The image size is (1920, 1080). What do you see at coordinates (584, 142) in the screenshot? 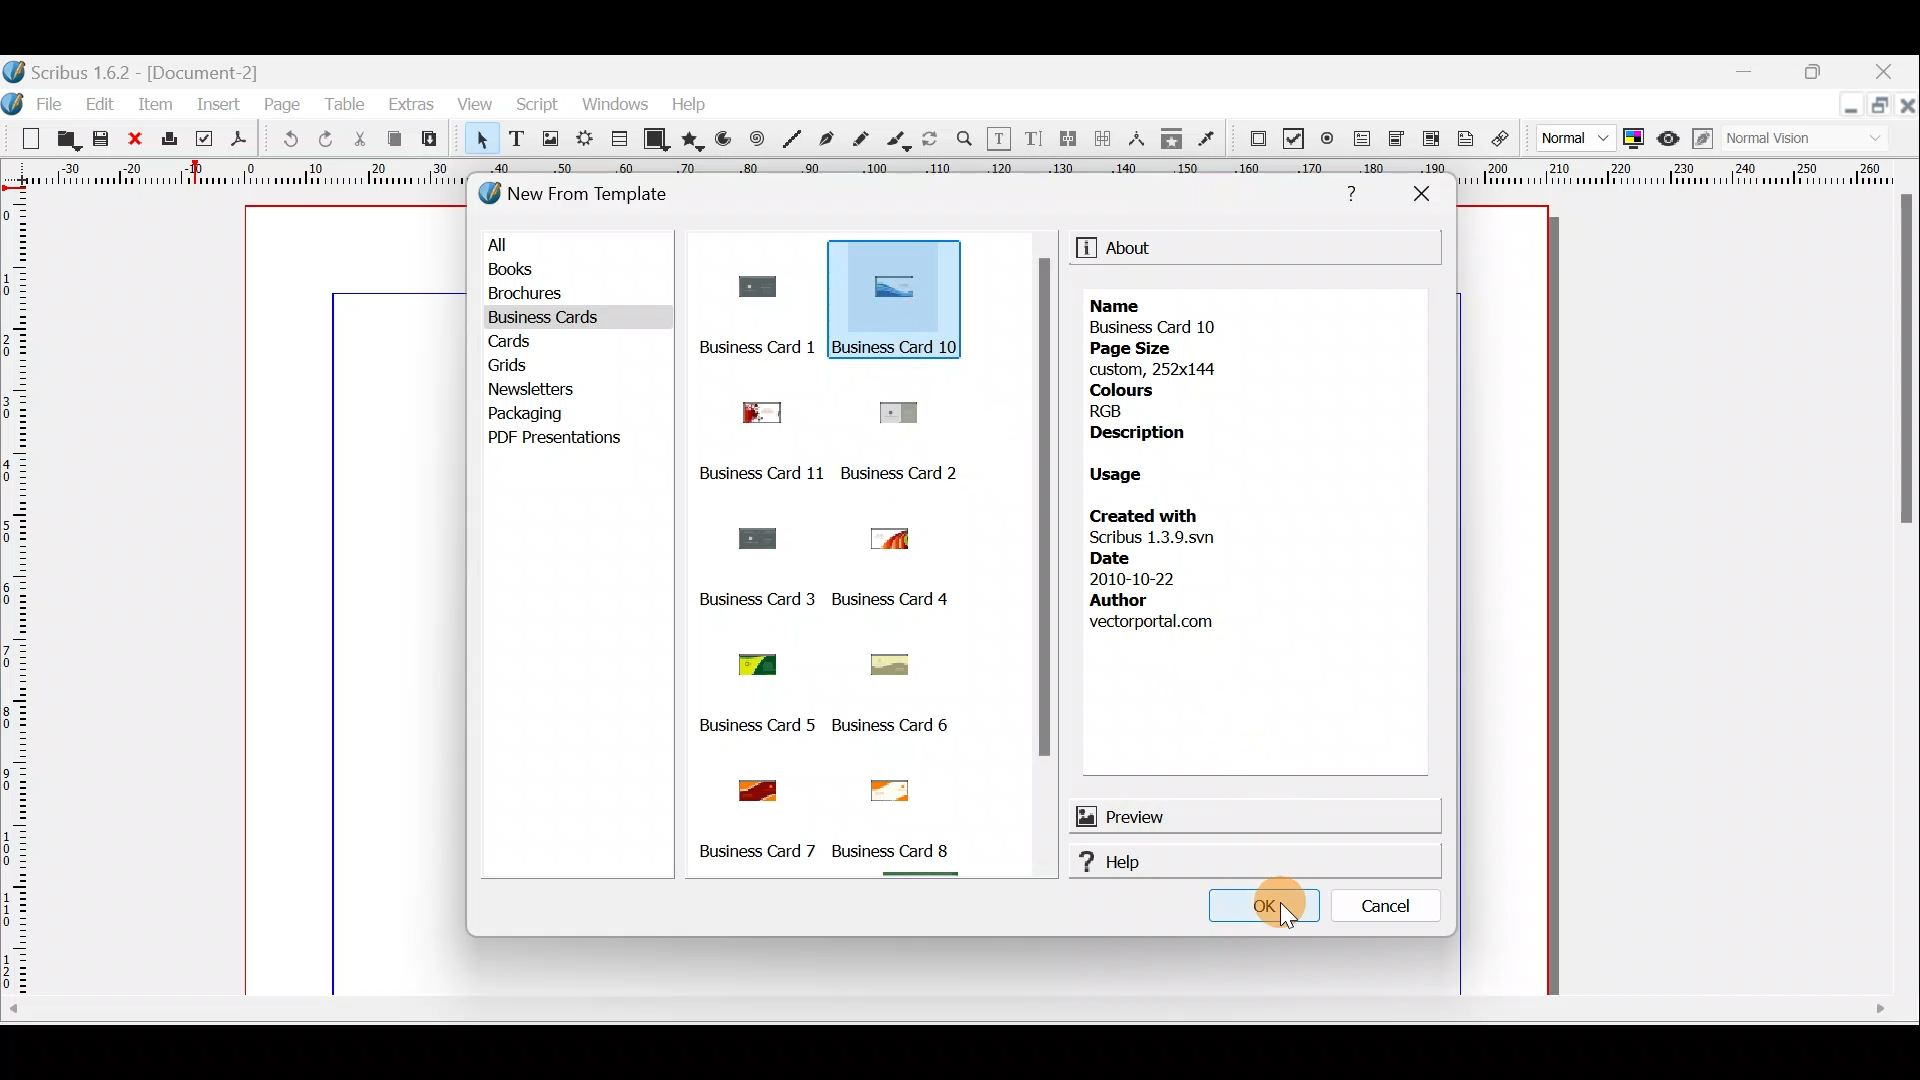
I see `Render frame` at bounding box center [584, 142].